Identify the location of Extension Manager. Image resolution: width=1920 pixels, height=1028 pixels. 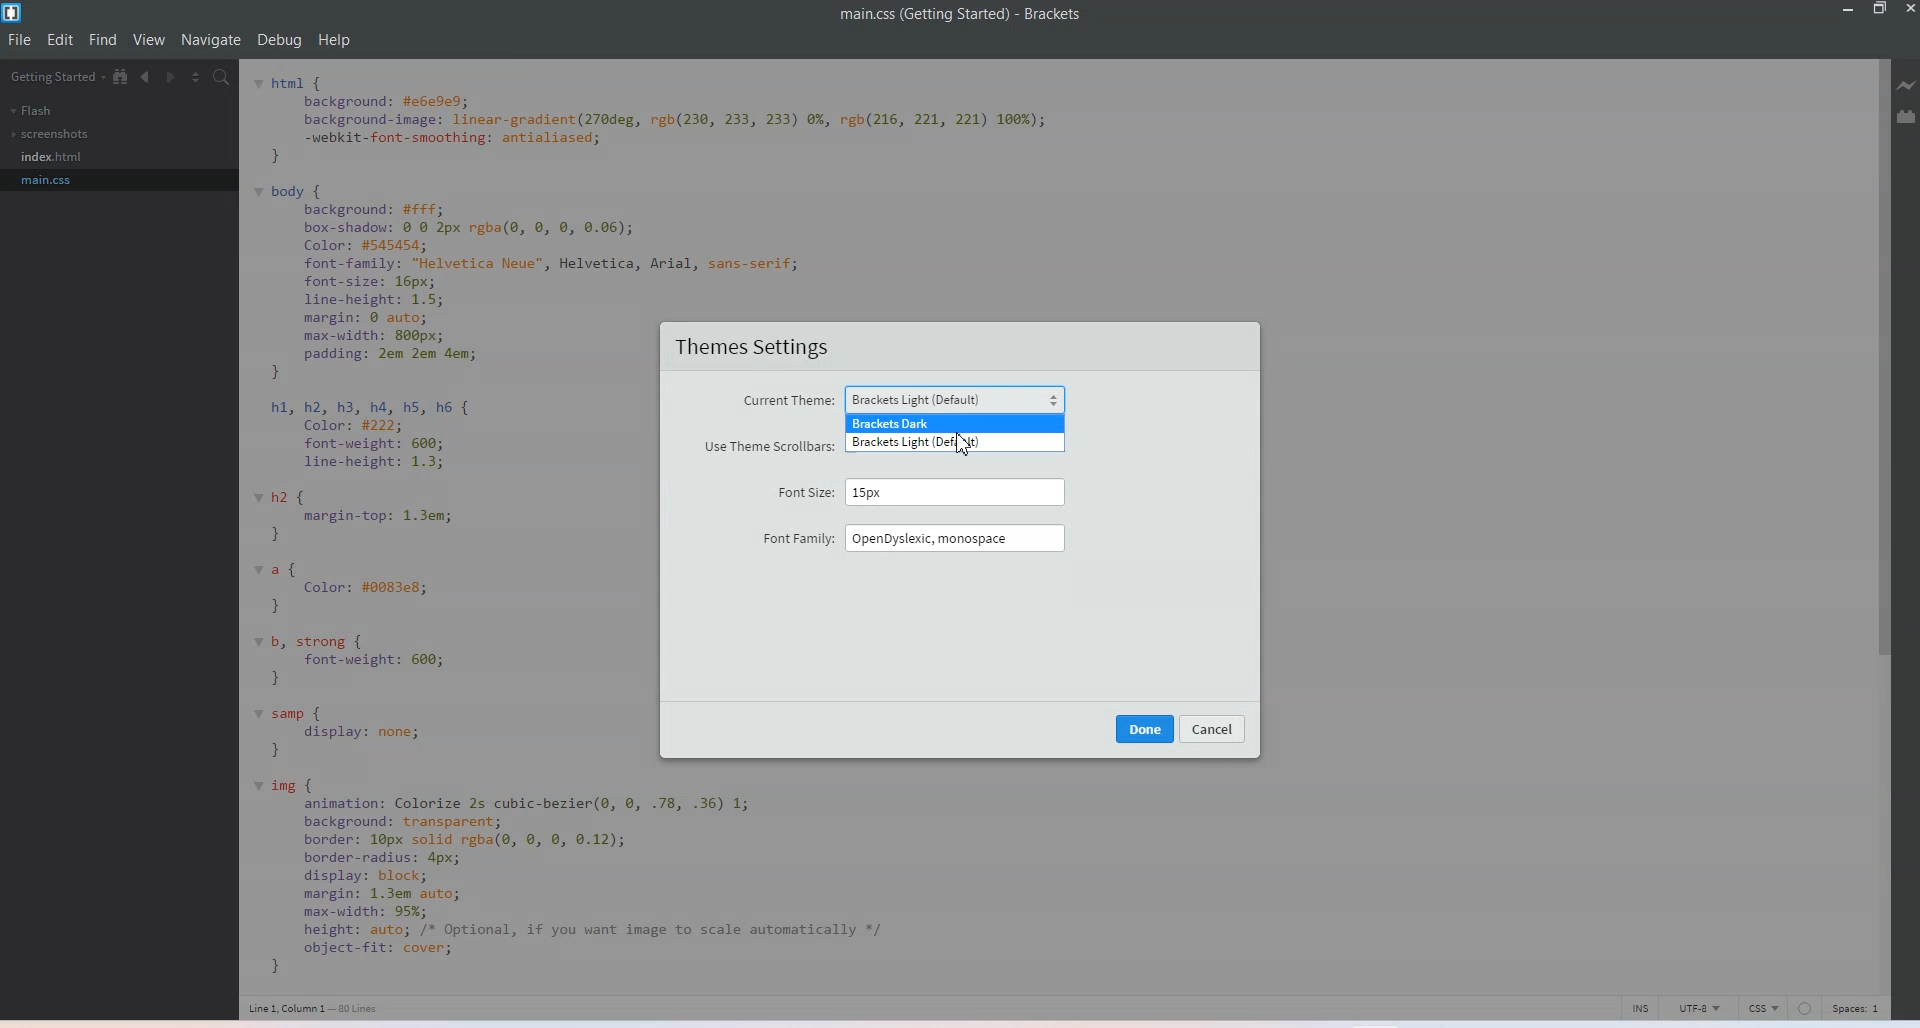
(1907, 116).